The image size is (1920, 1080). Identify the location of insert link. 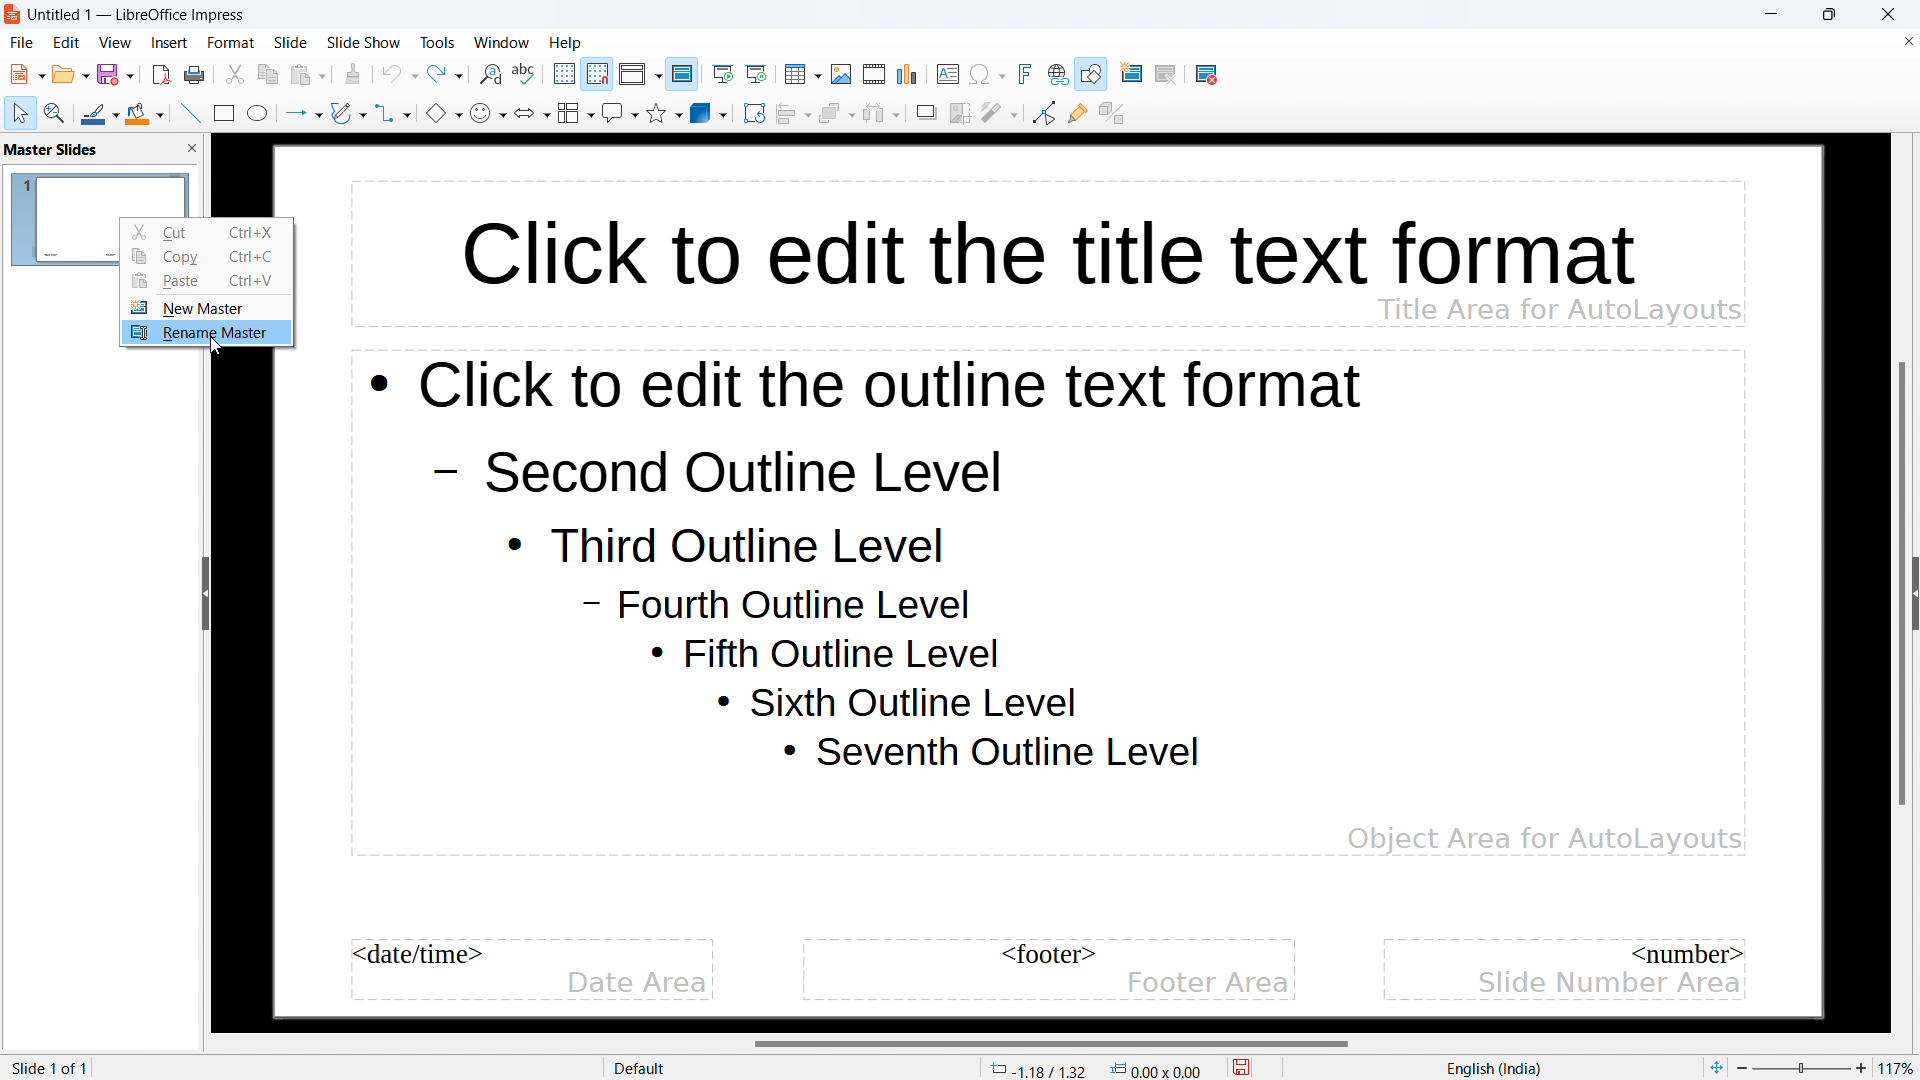
(1058, 75).